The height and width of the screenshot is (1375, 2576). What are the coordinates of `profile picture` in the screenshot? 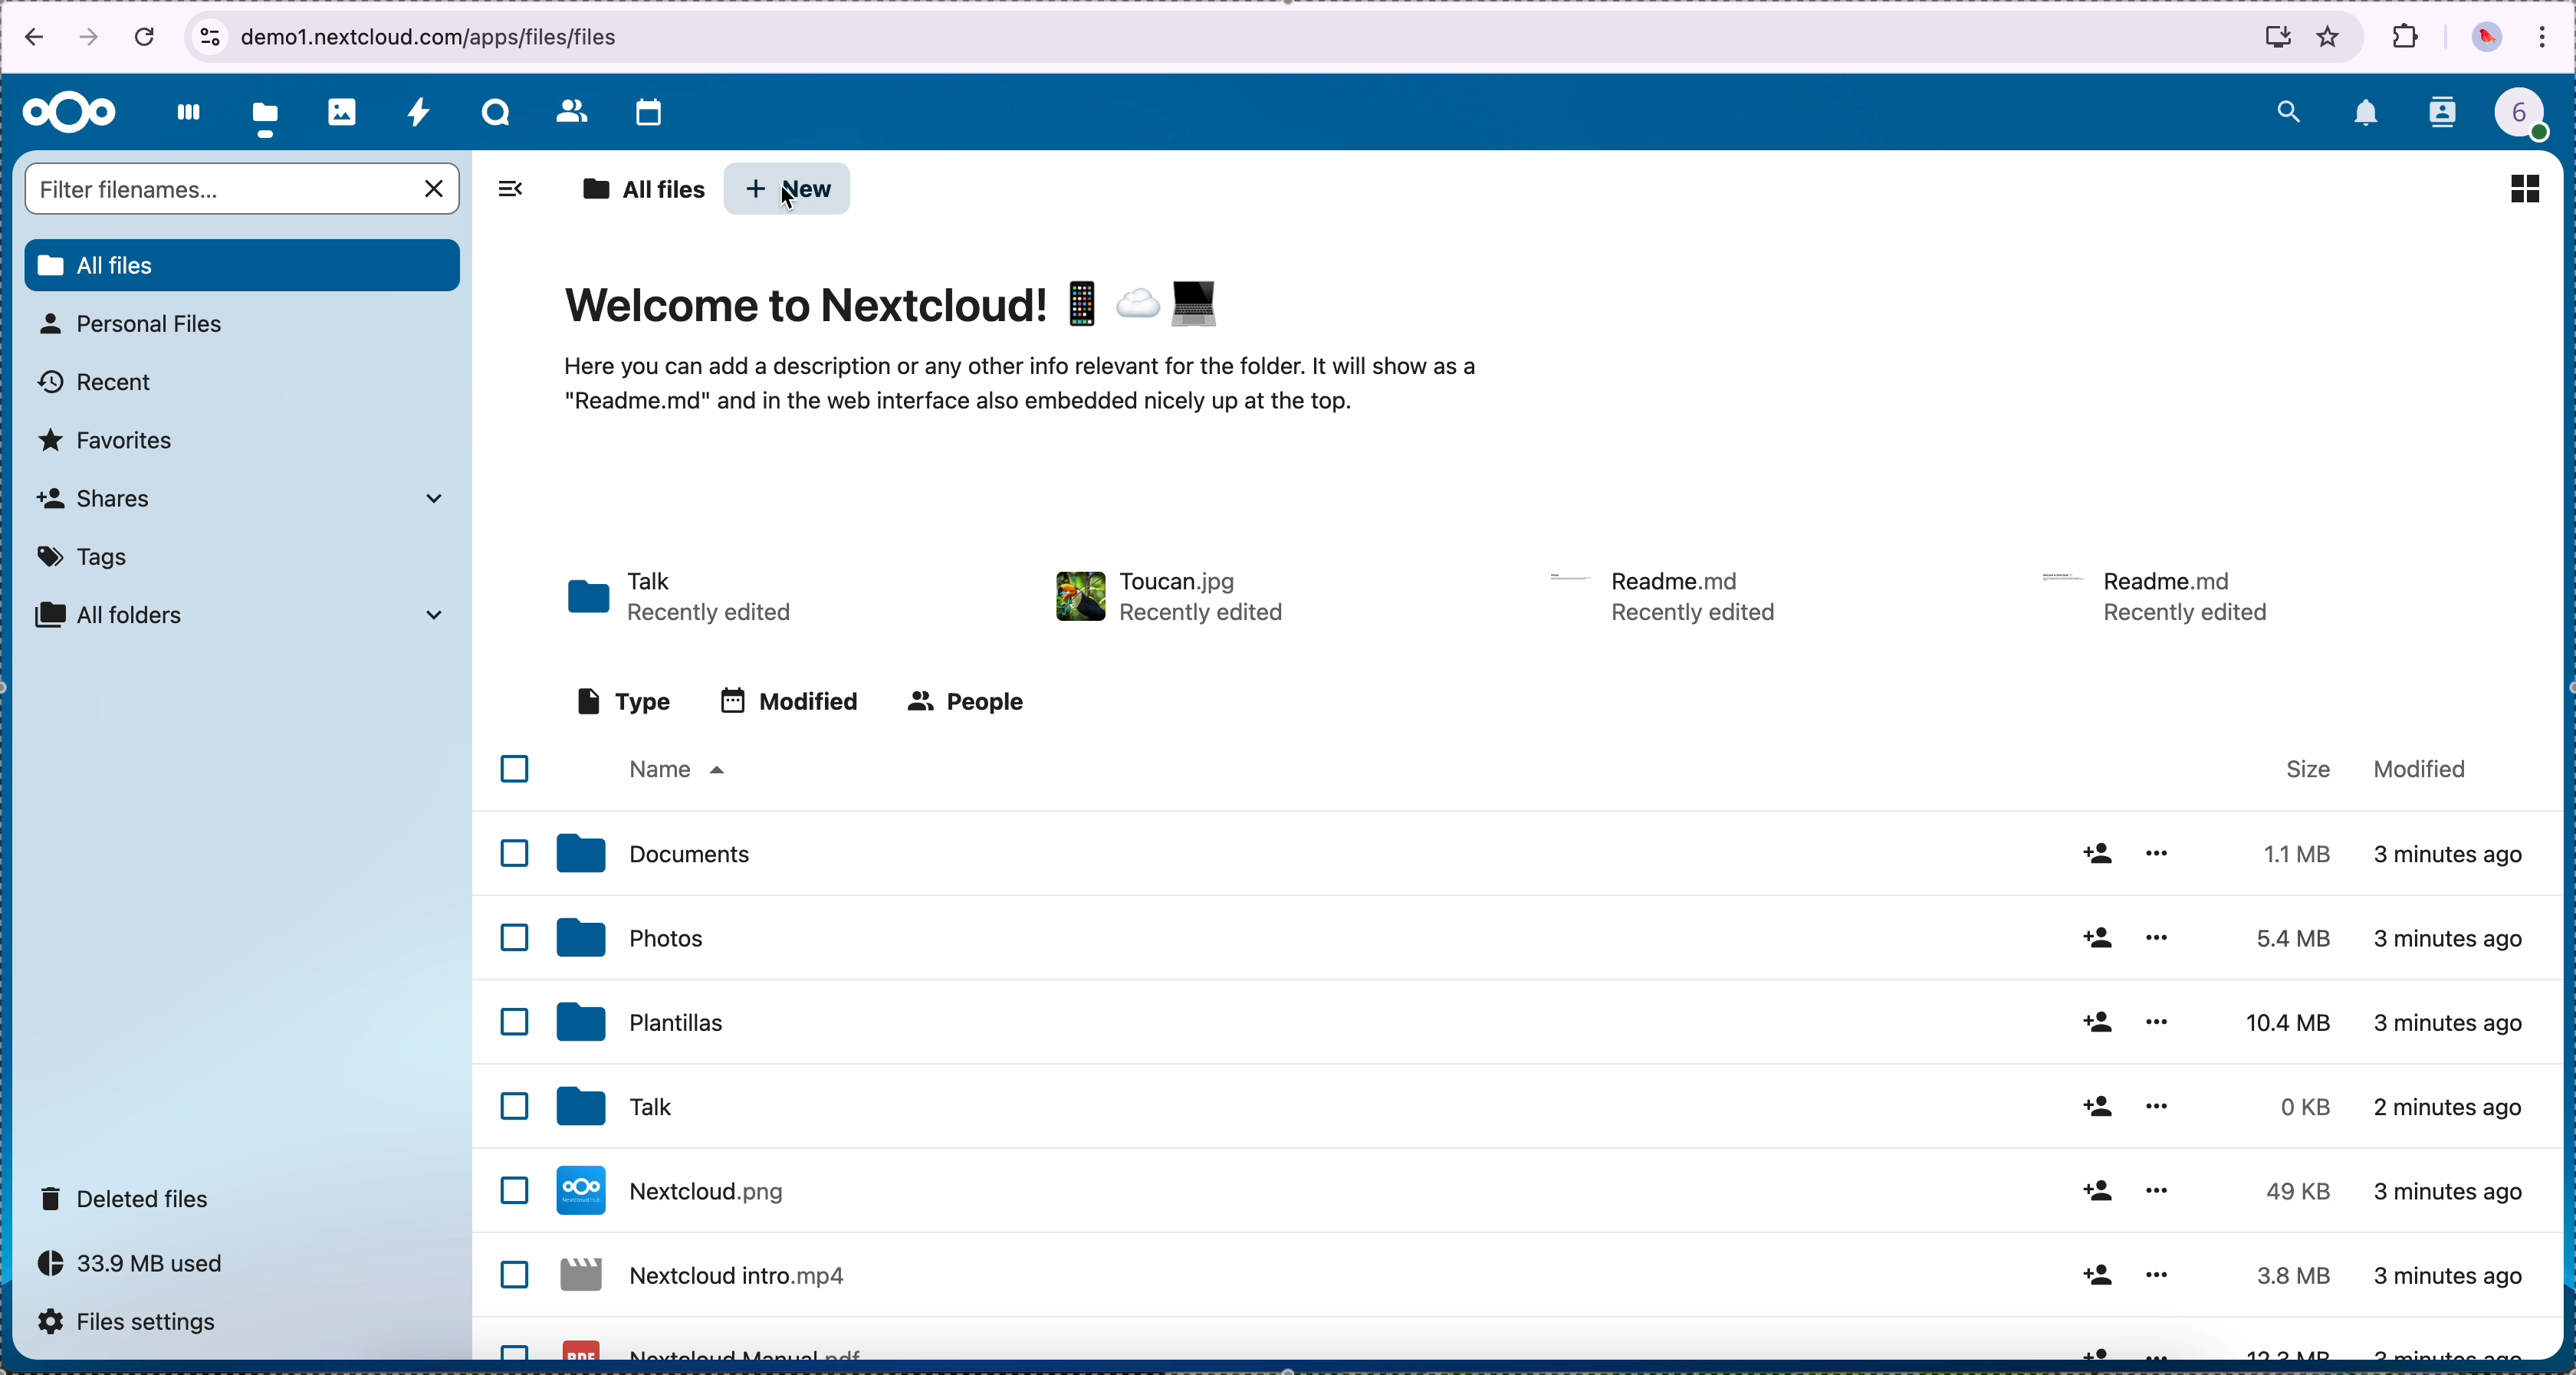 It's located at (2487, 40).